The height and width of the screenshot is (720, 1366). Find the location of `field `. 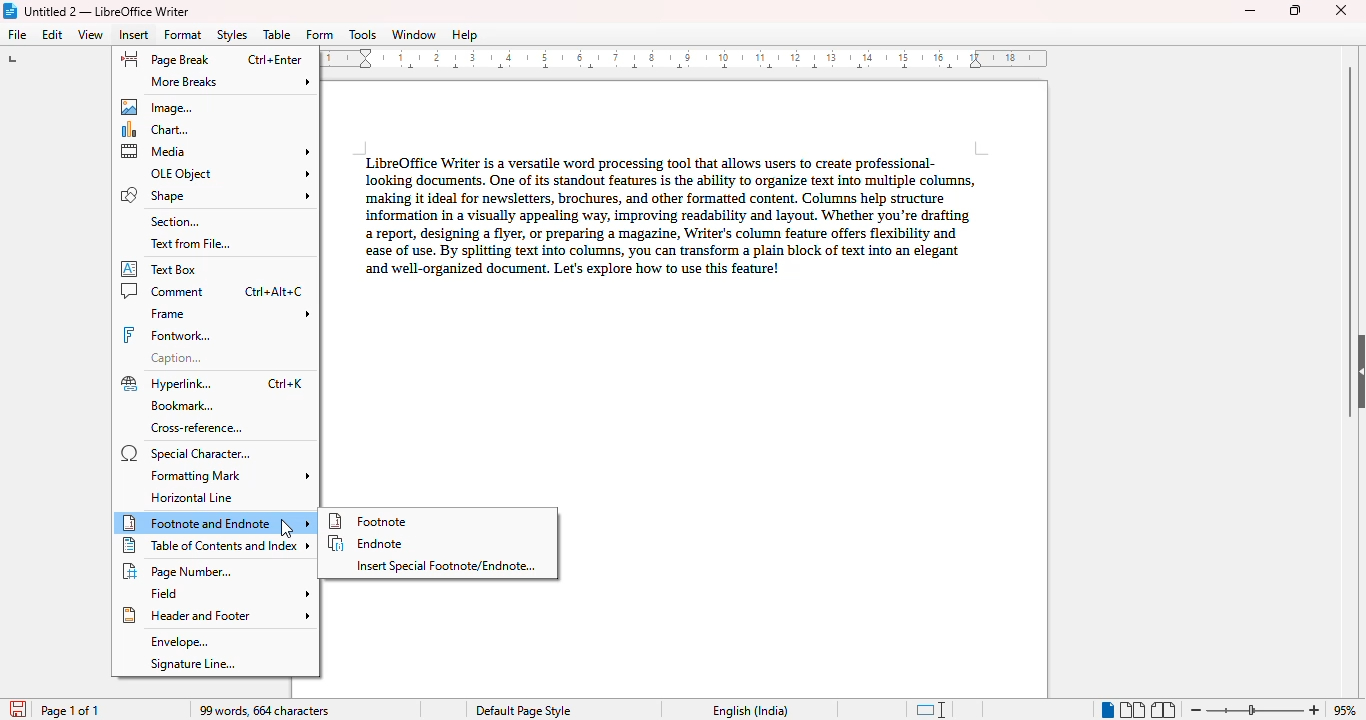

field  is located at coordinates (229, 593).